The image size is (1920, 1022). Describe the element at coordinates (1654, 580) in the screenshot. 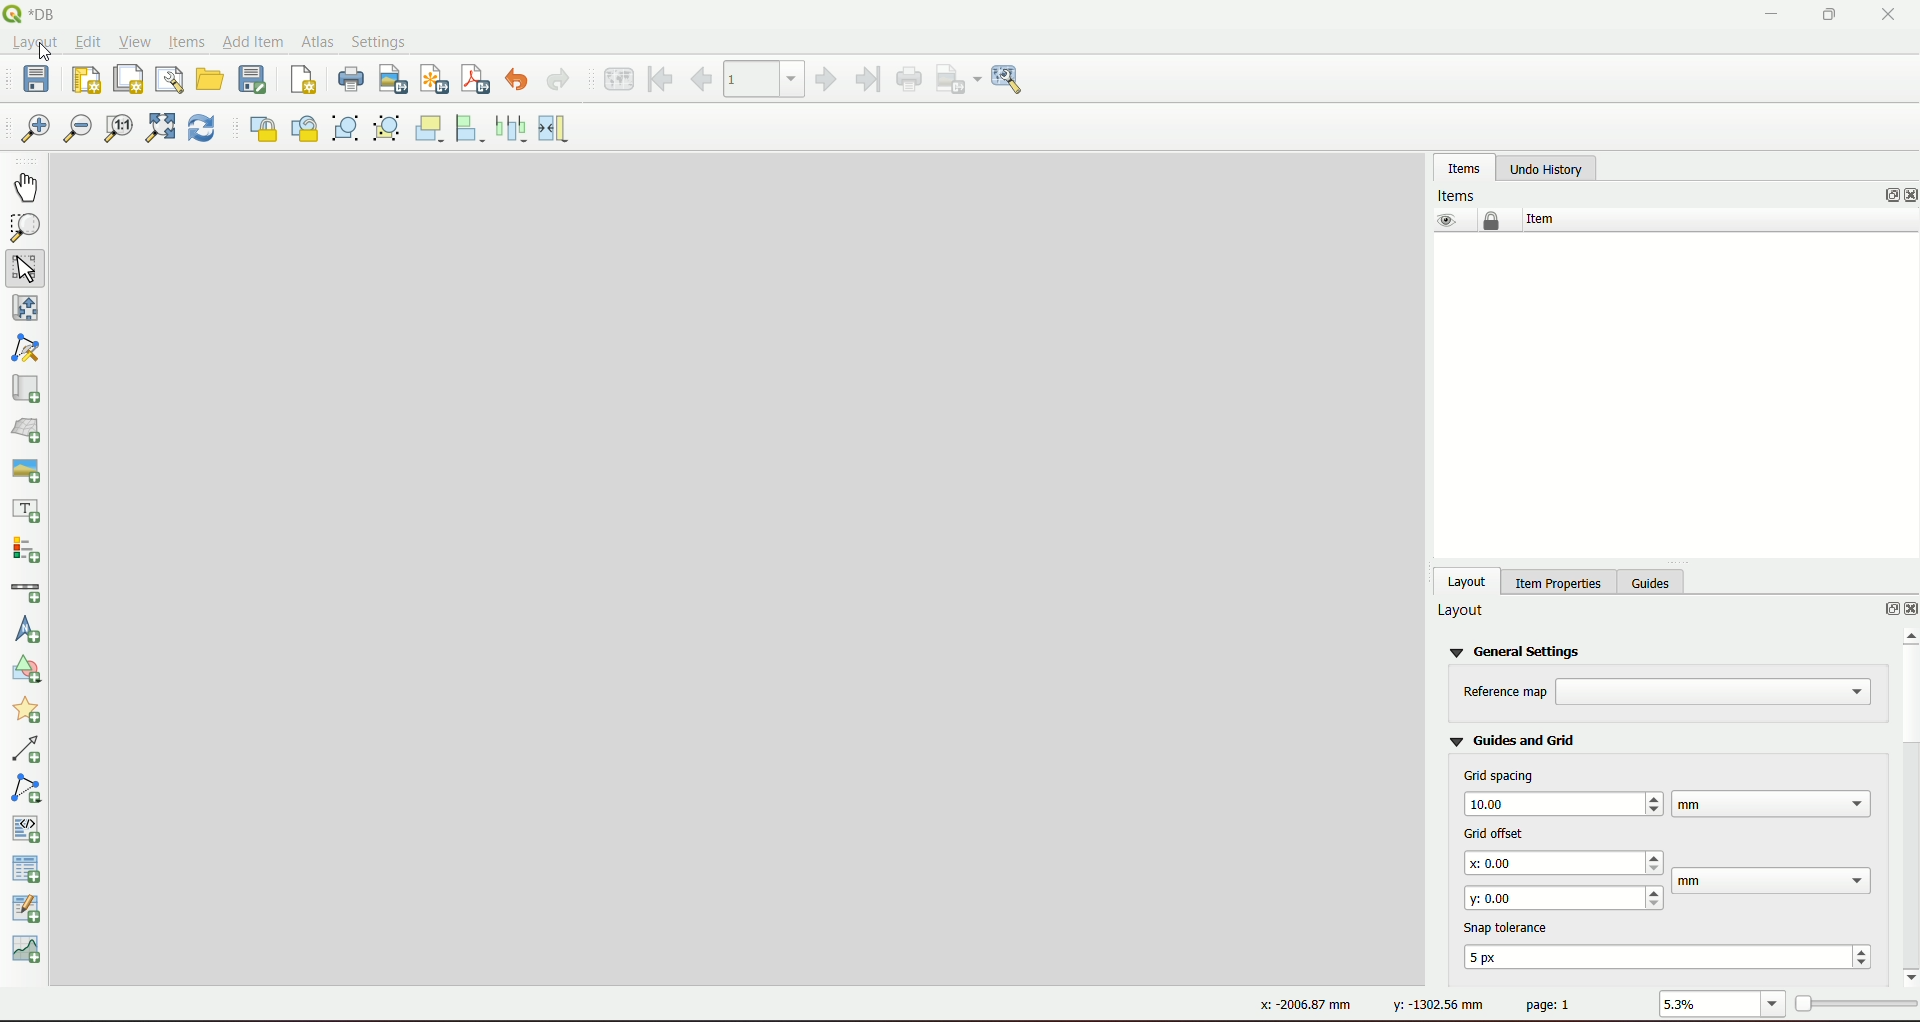

I see `guides` at that location.